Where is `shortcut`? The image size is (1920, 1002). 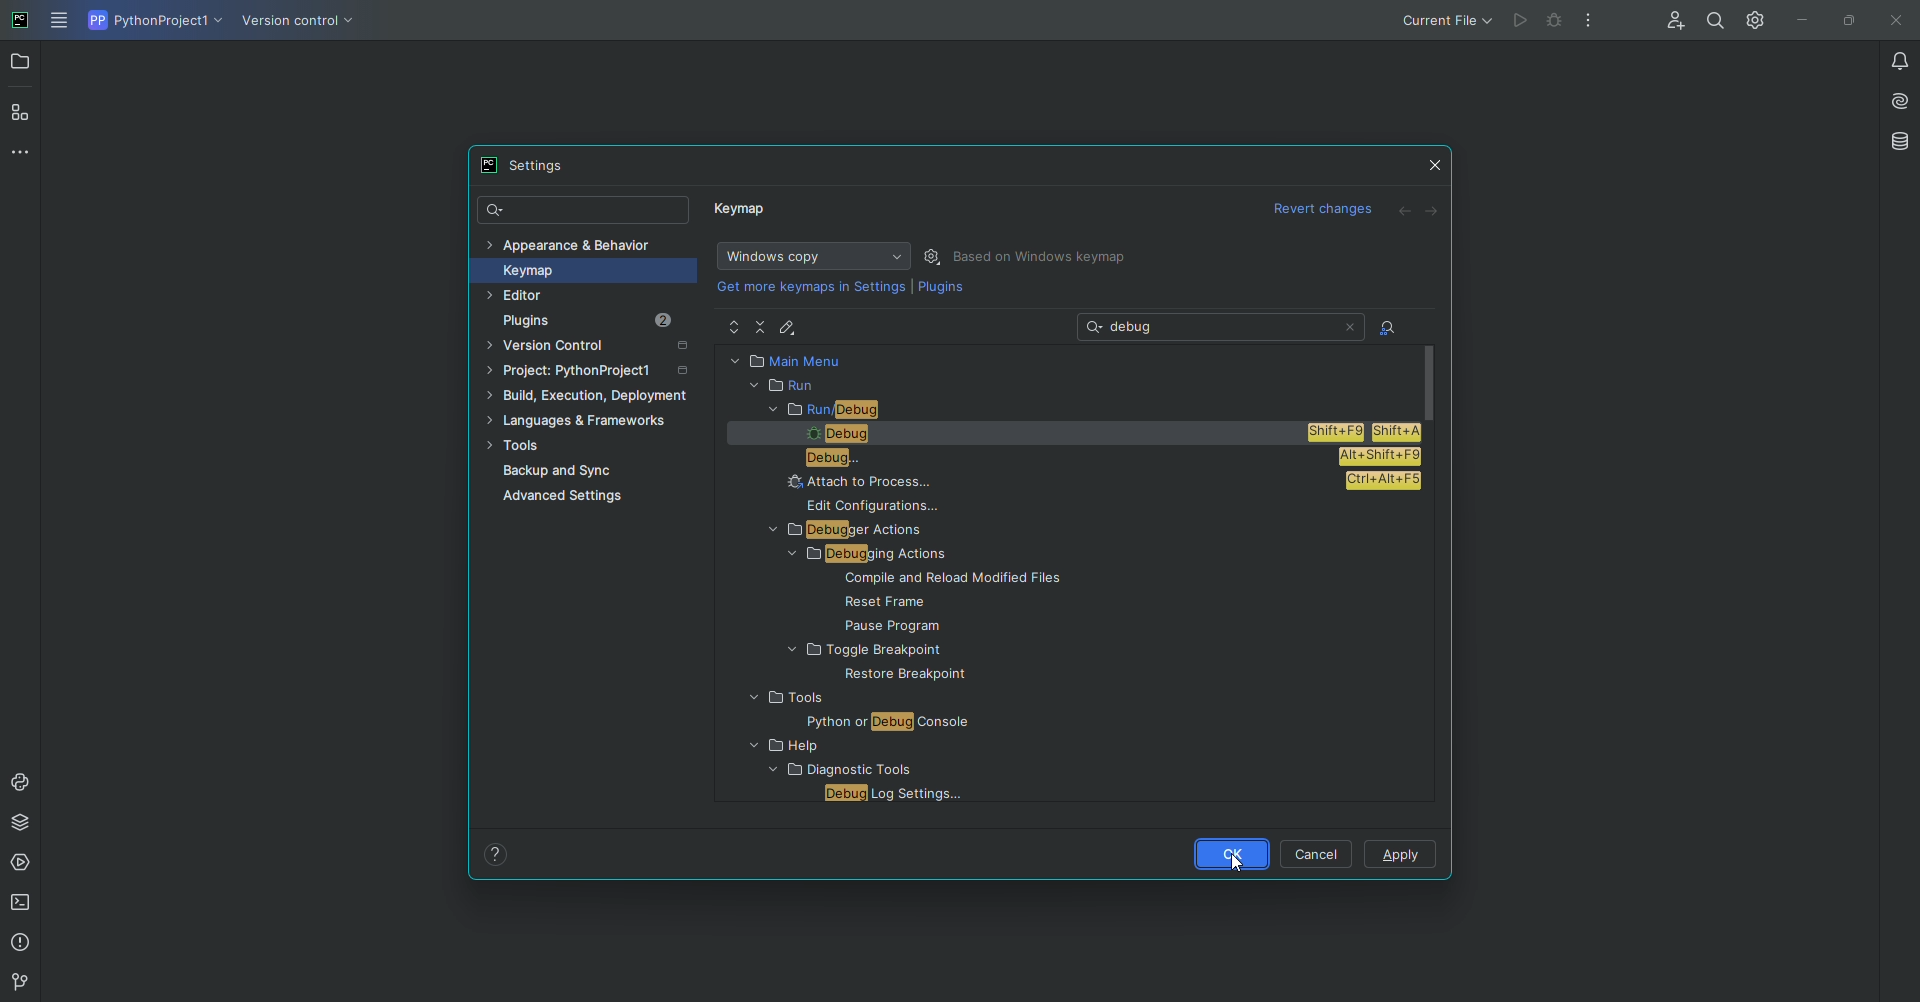 shortcut is located at coordinates (1368, 431).